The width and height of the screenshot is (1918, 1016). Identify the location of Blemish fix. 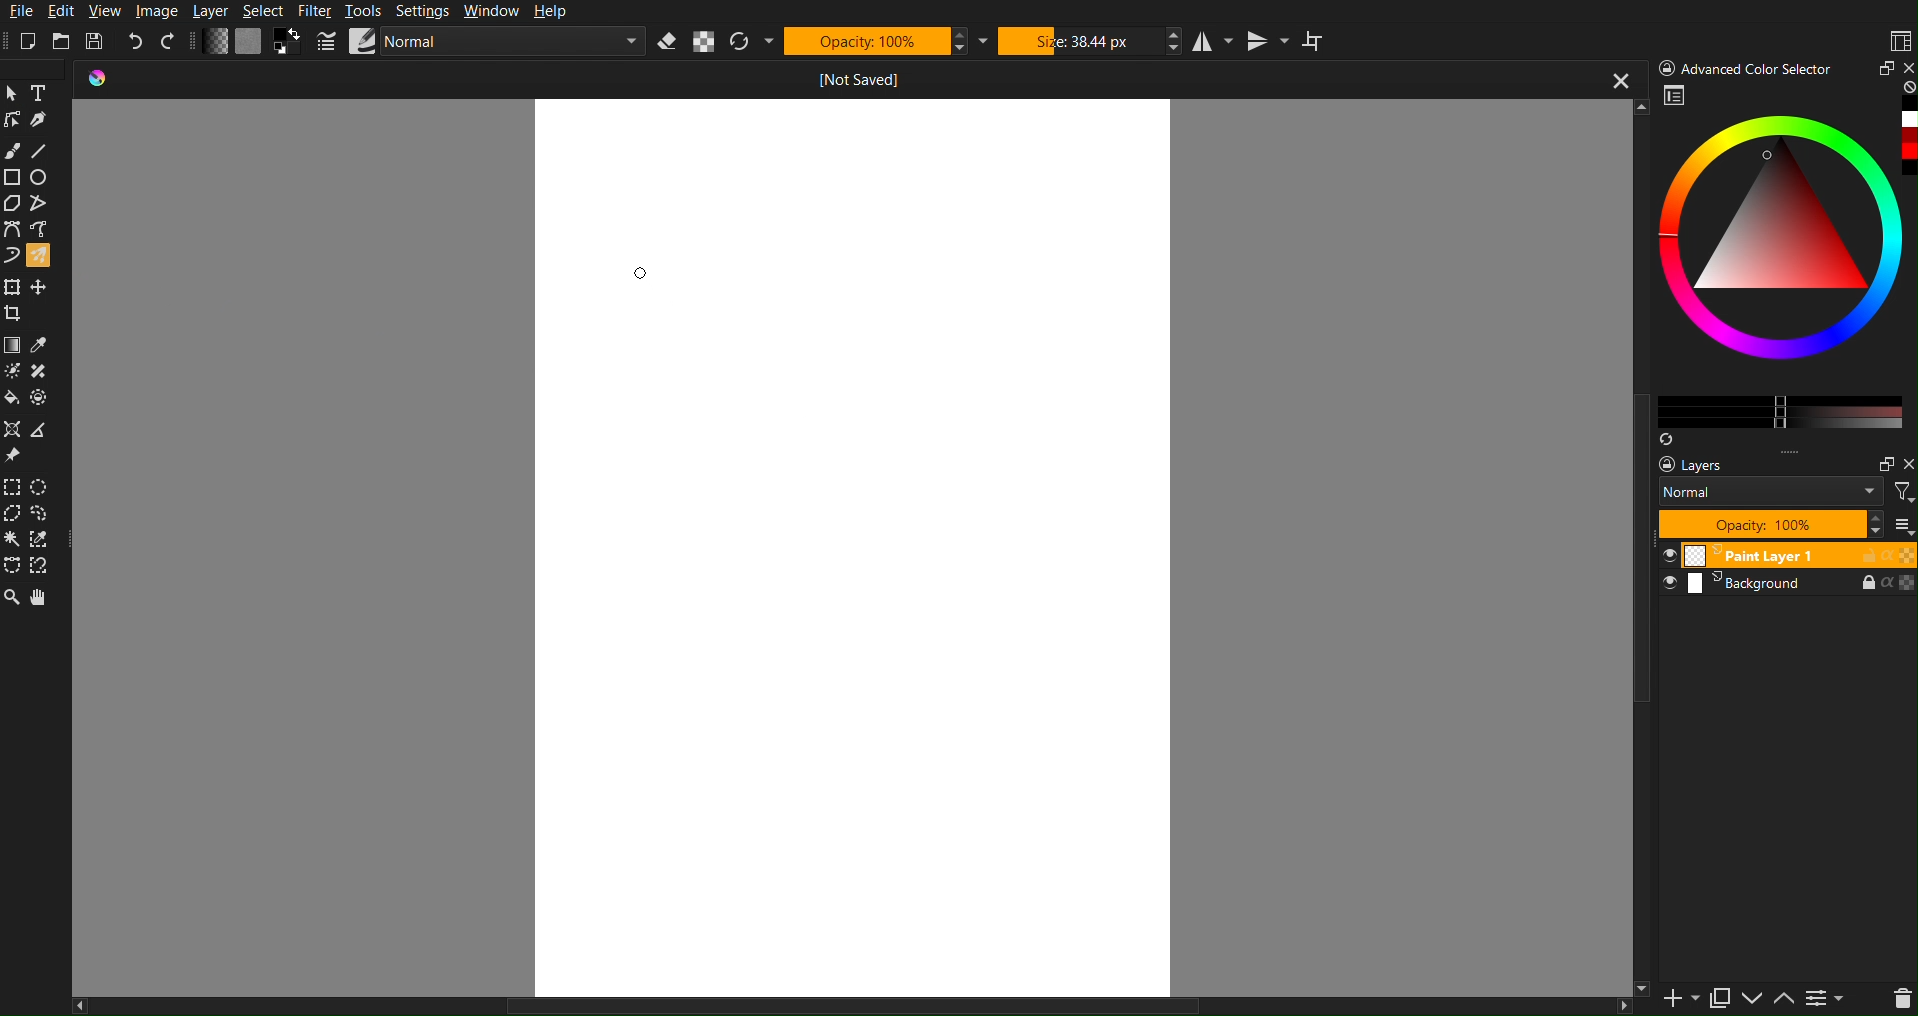
(44, 373).